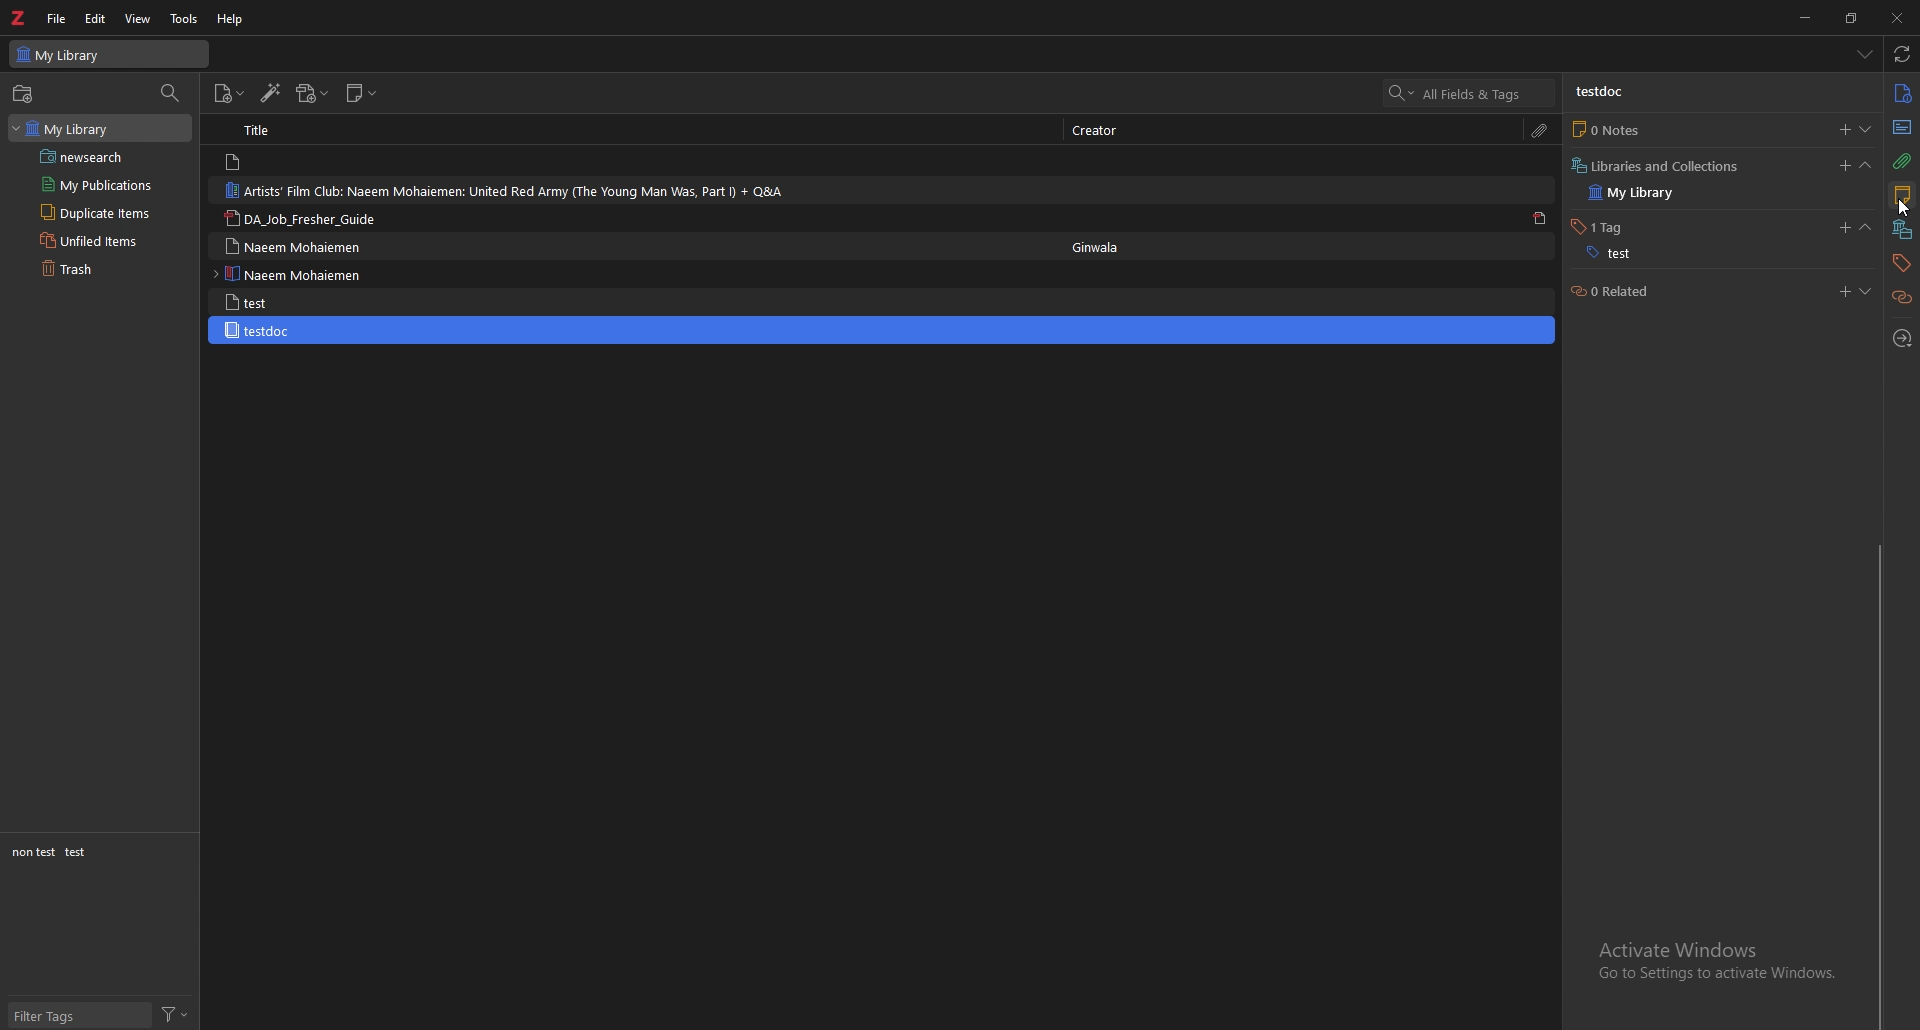 The image size is (1920, 1030). What do you see at coordinates (99, 129) in the screenshot?
I see `my library` at bounding box center [99, 129].